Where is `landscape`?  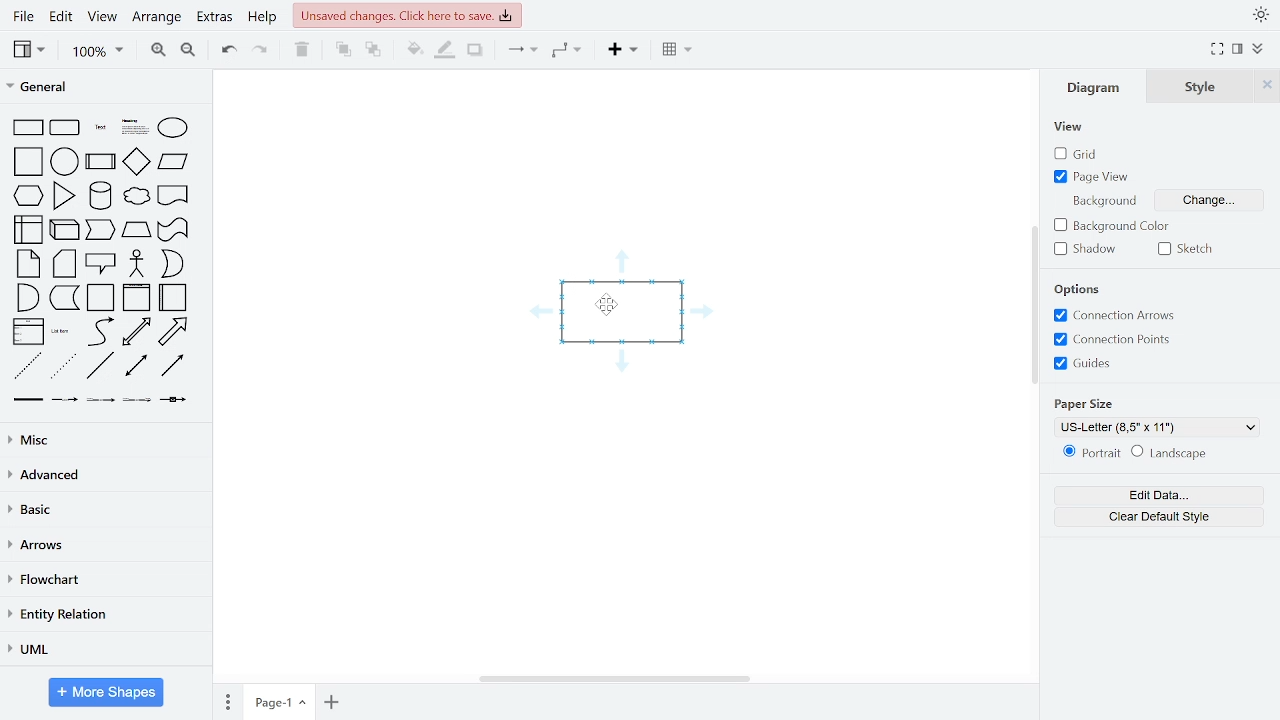 landscape is located at coordinates (1172, 455).